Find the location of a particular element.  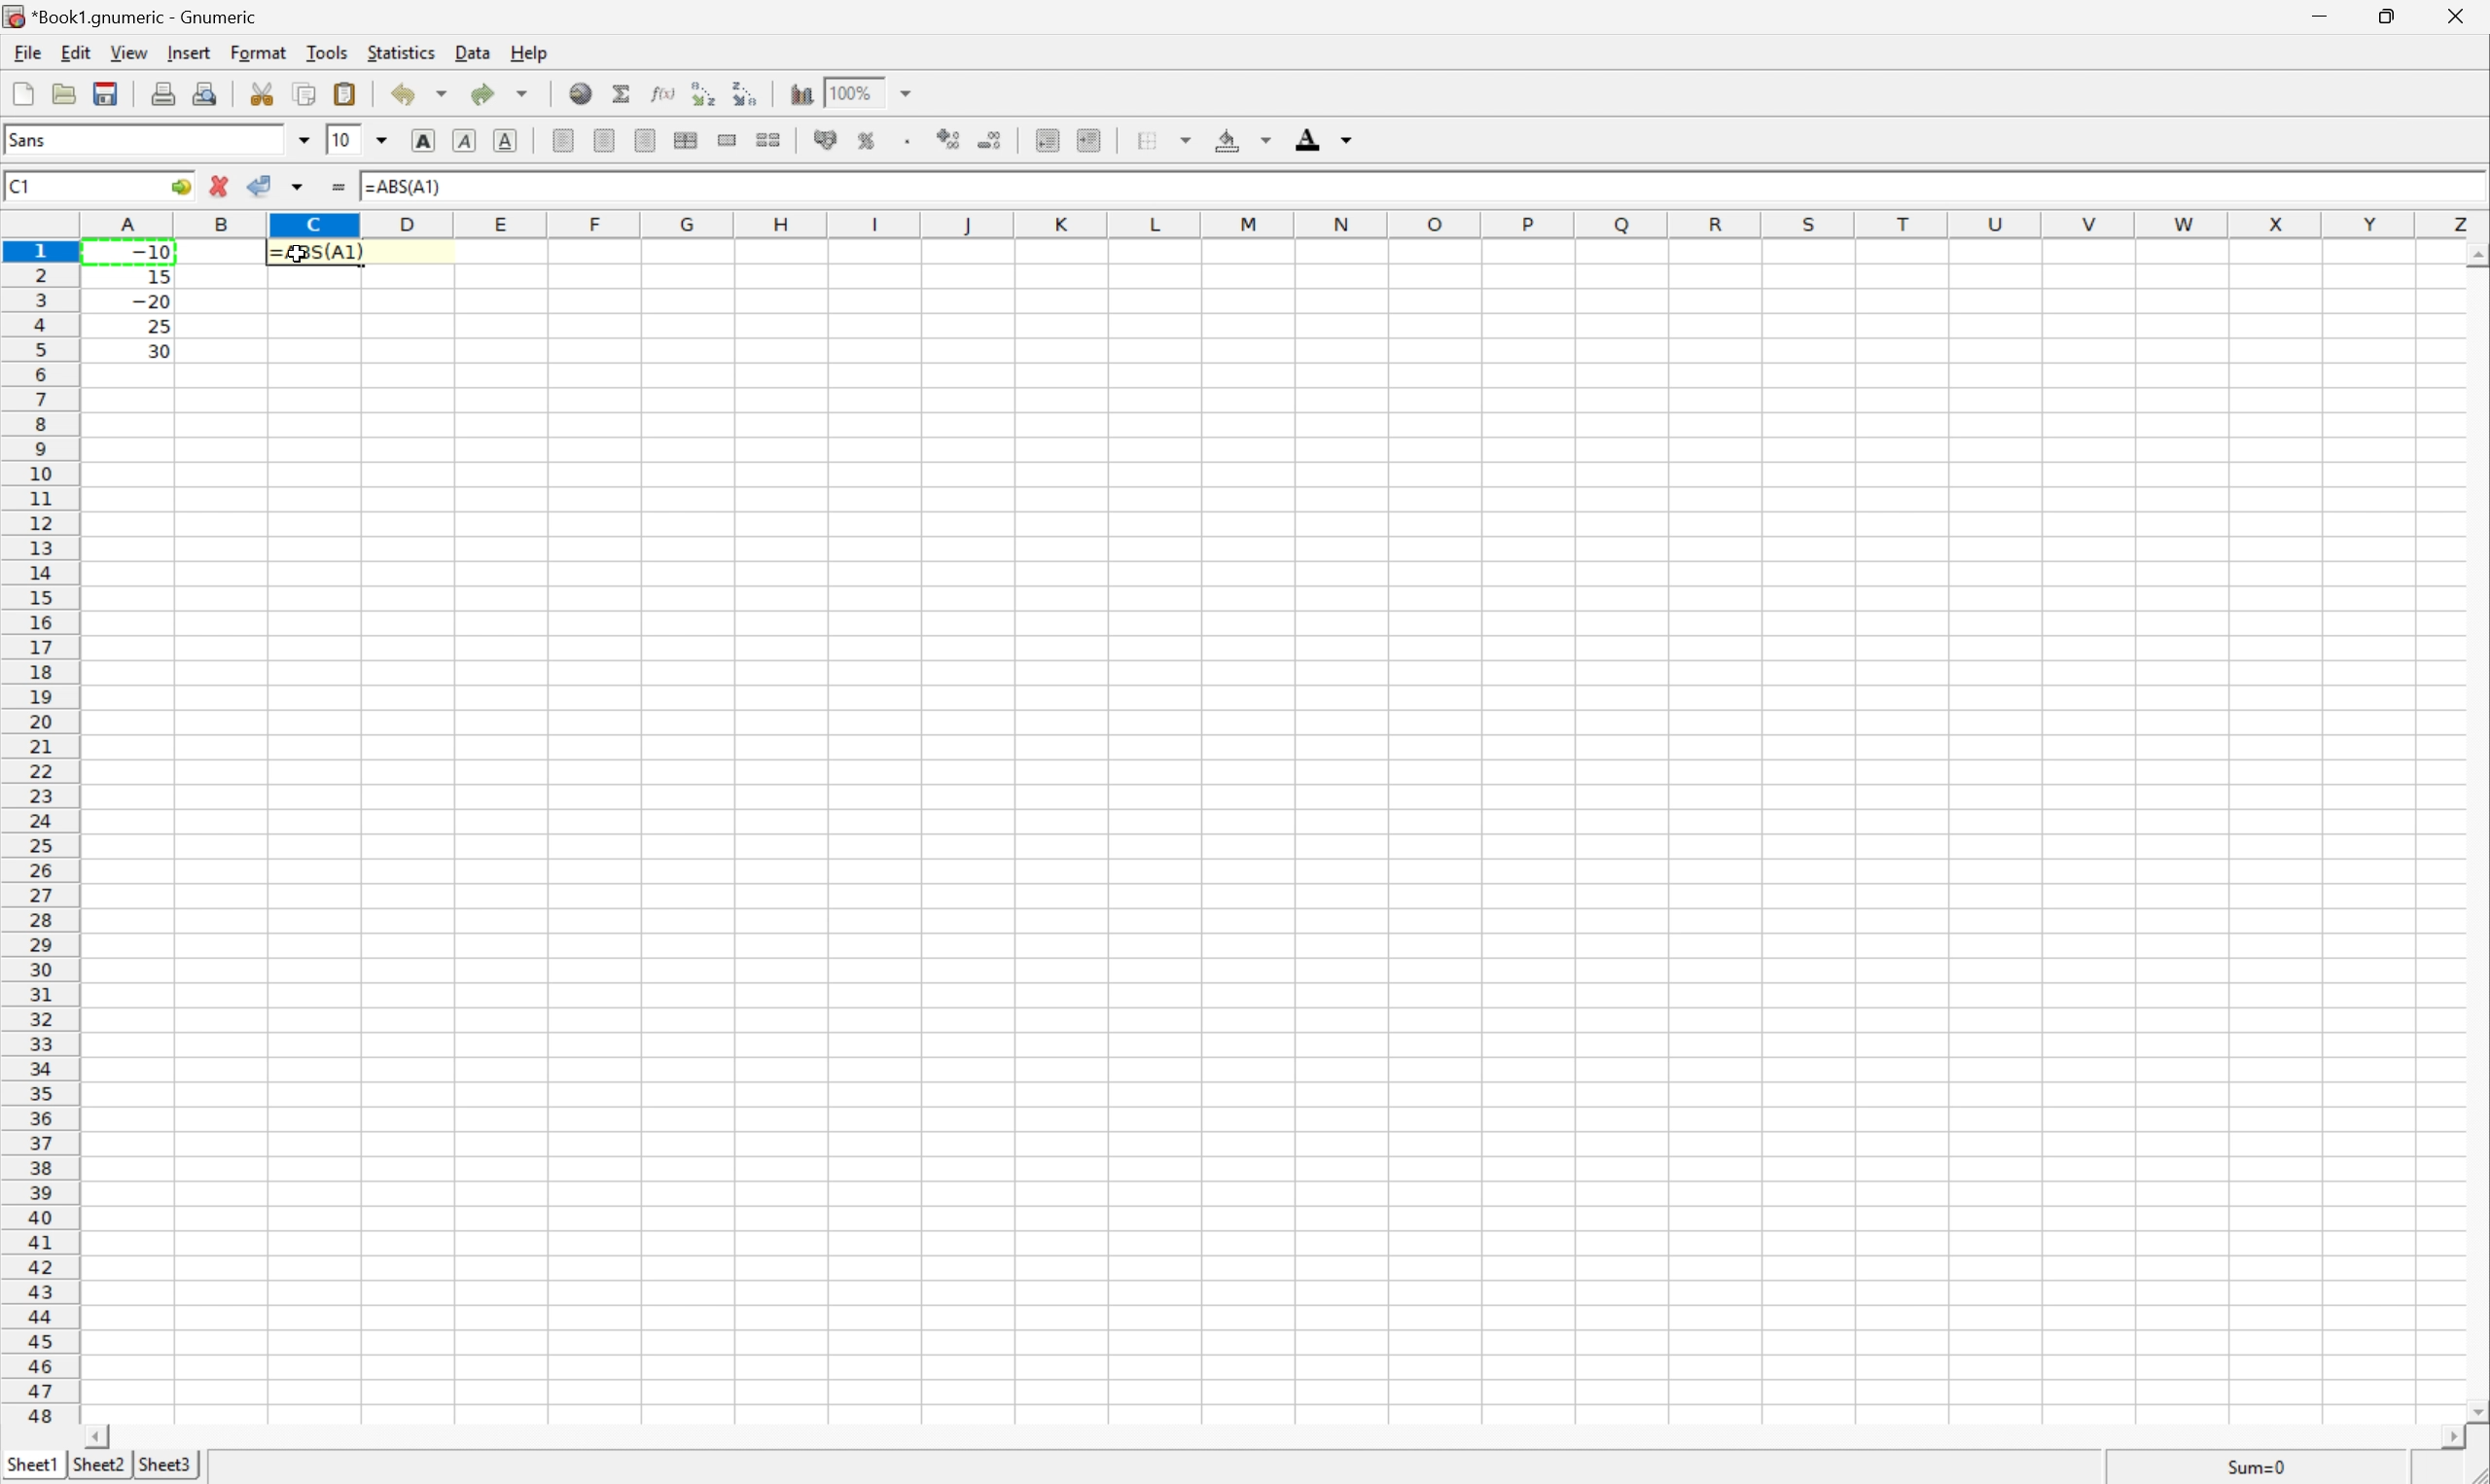

Background is located at coordinates (1228, 141).